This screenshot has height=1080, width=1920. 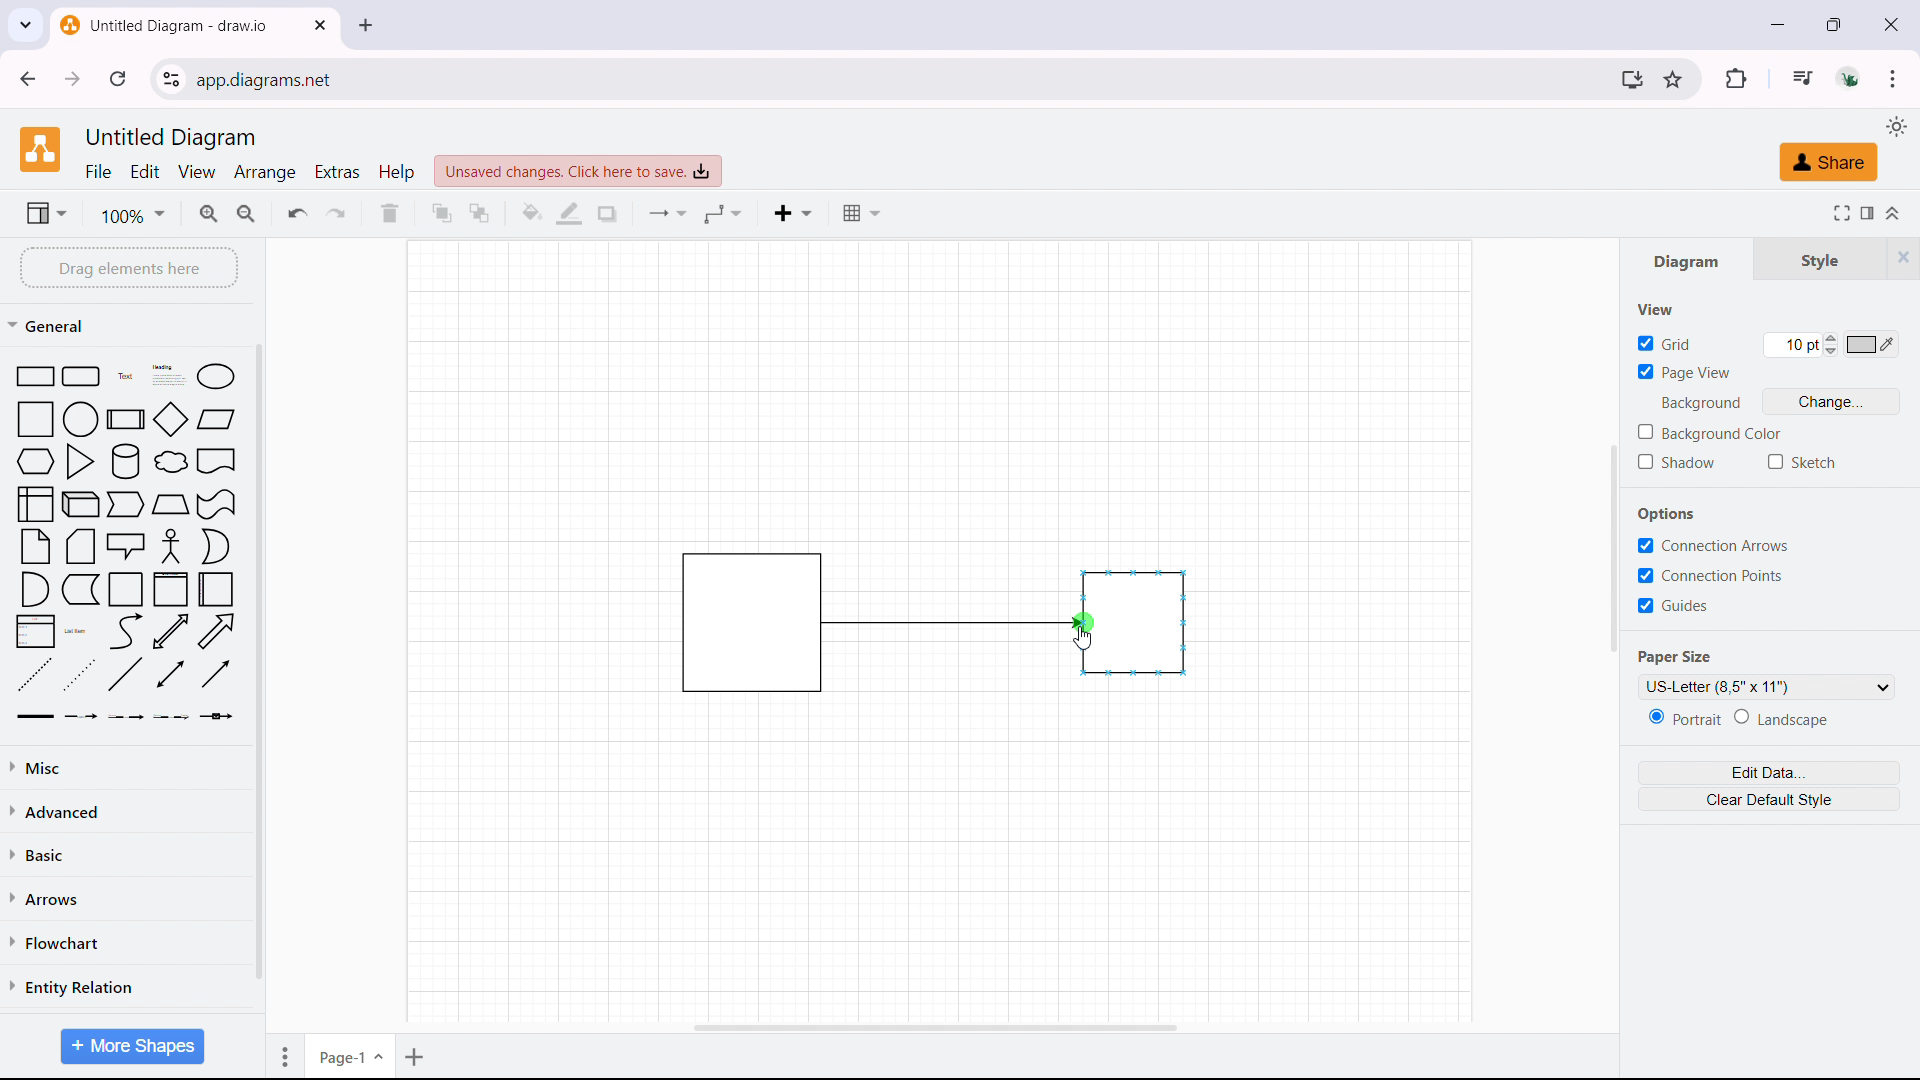 What do you see at coordinates (128, 267) in the screenshot?
I see `drag elements here` at bounding box center [128, 267].